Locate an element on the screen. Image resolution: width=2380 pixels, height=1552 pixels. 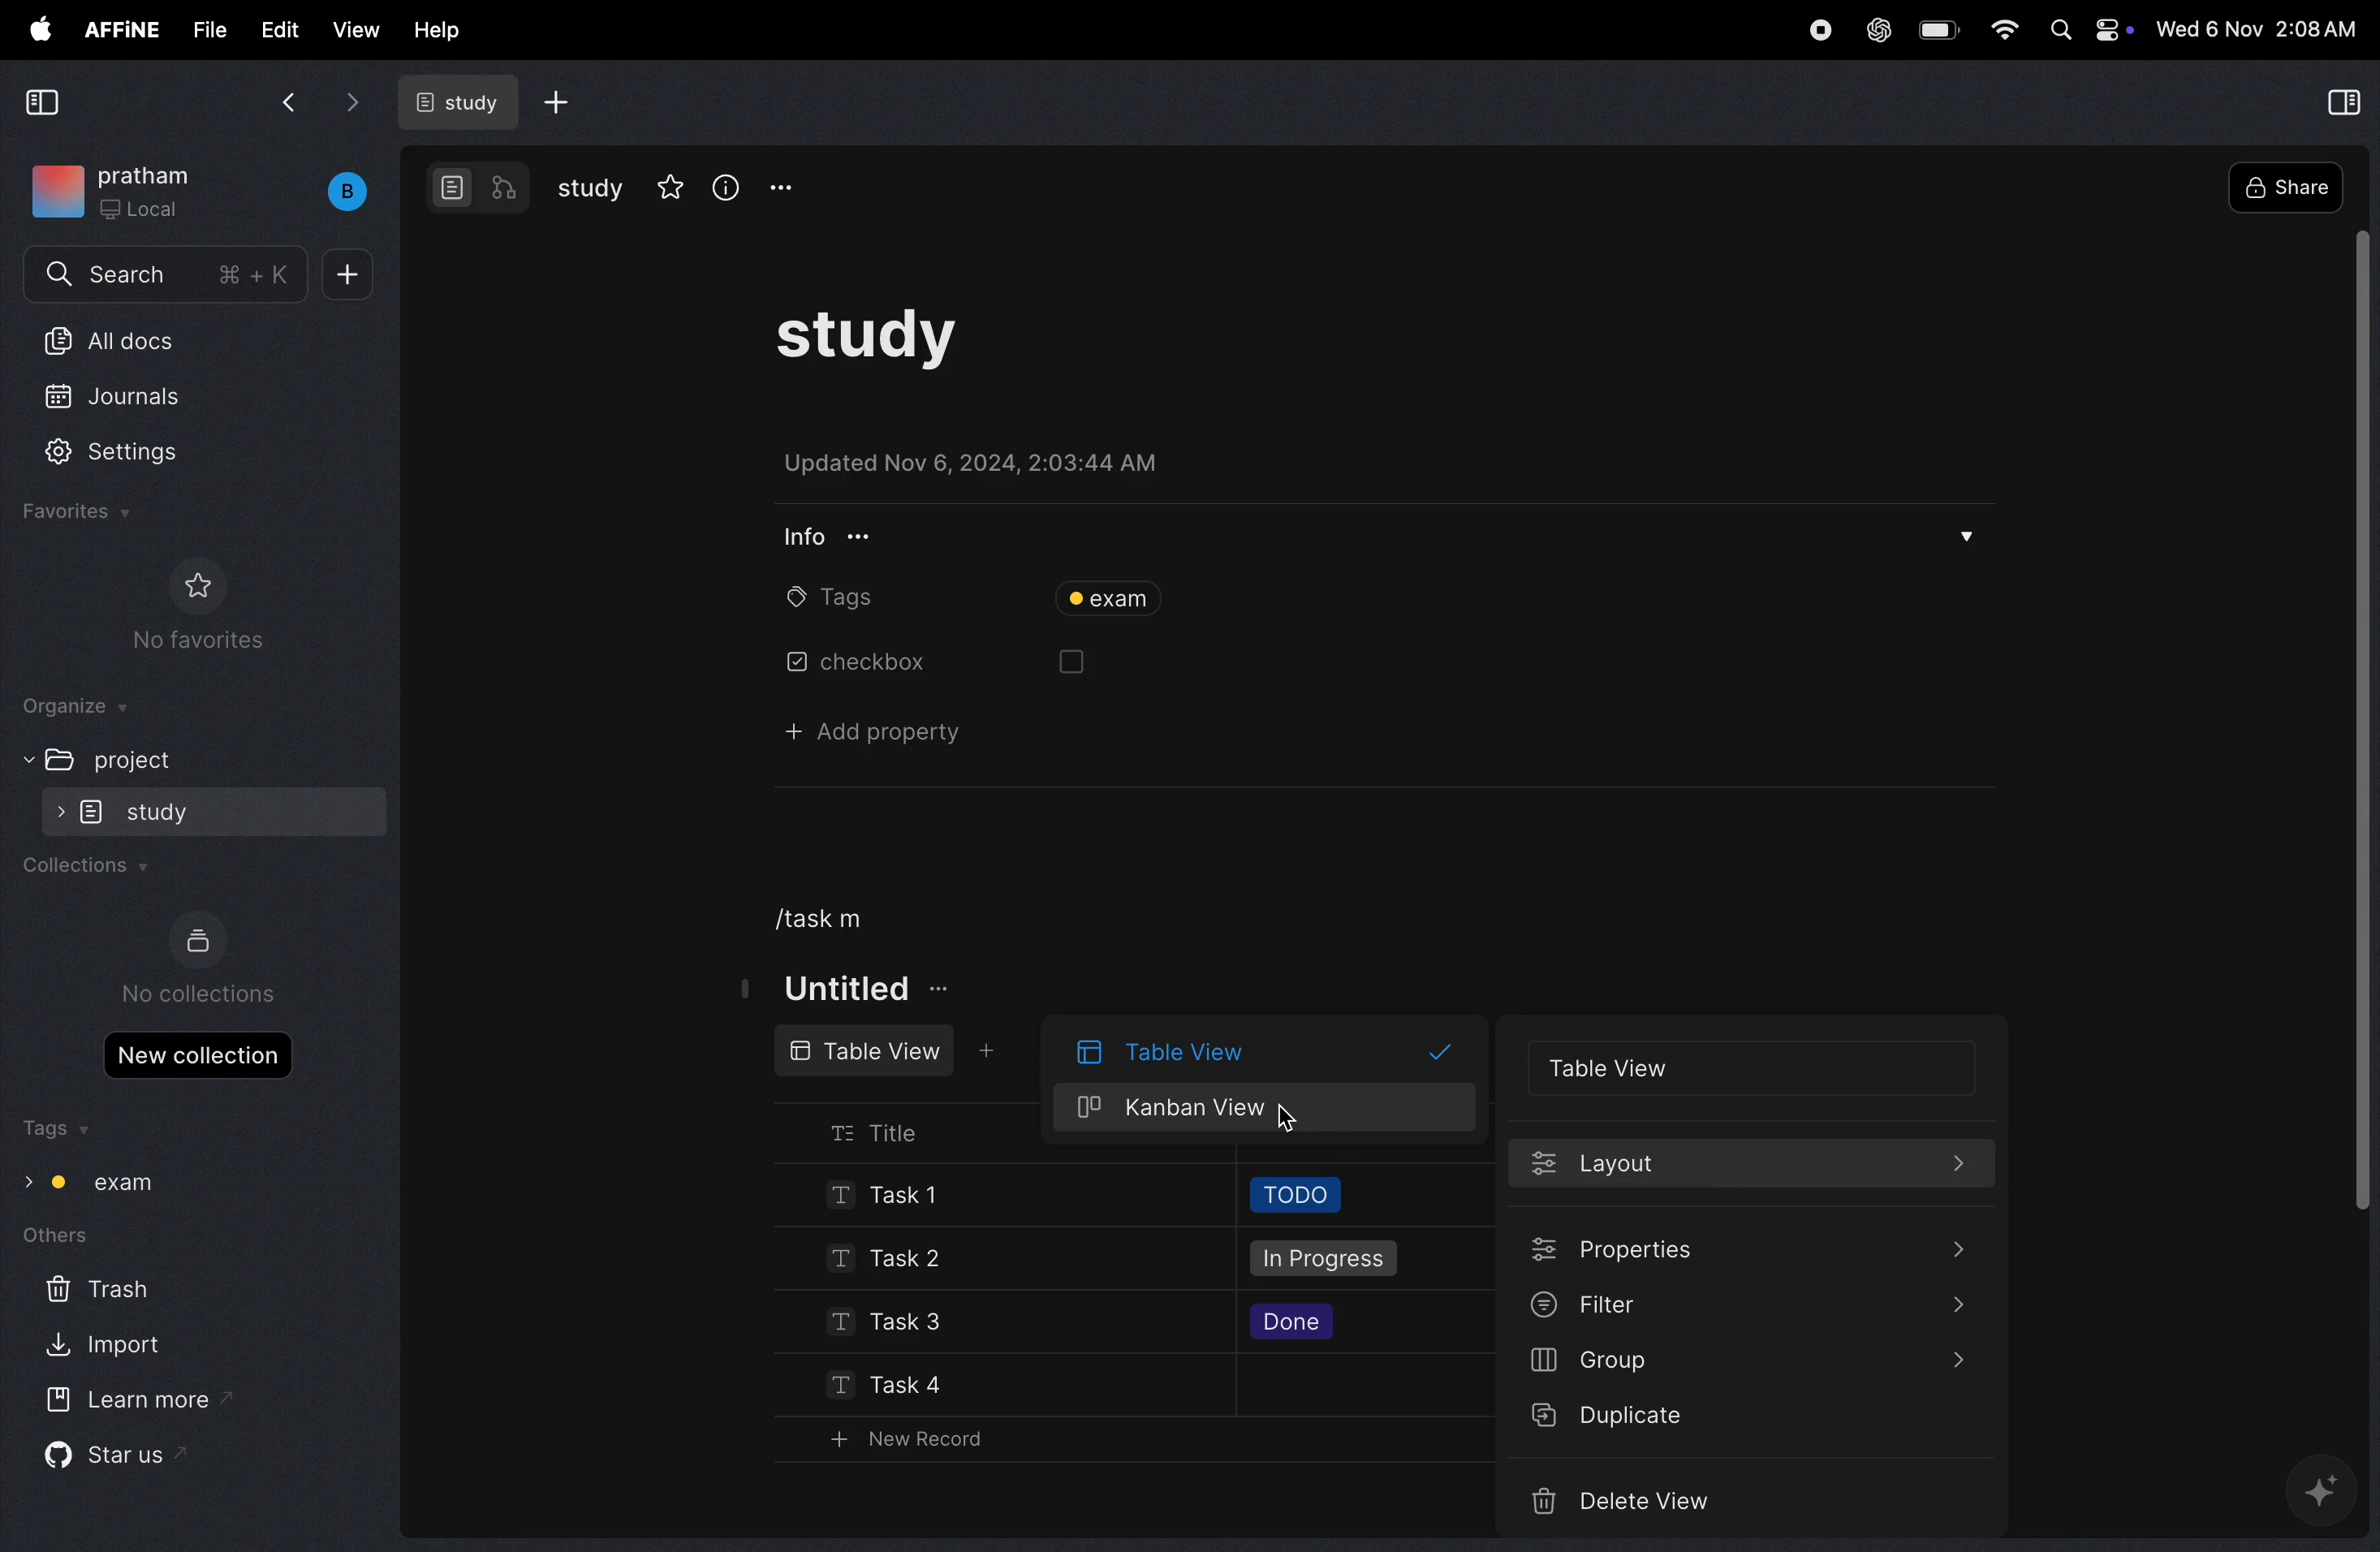
table view is located at coordinates (866, 1050).